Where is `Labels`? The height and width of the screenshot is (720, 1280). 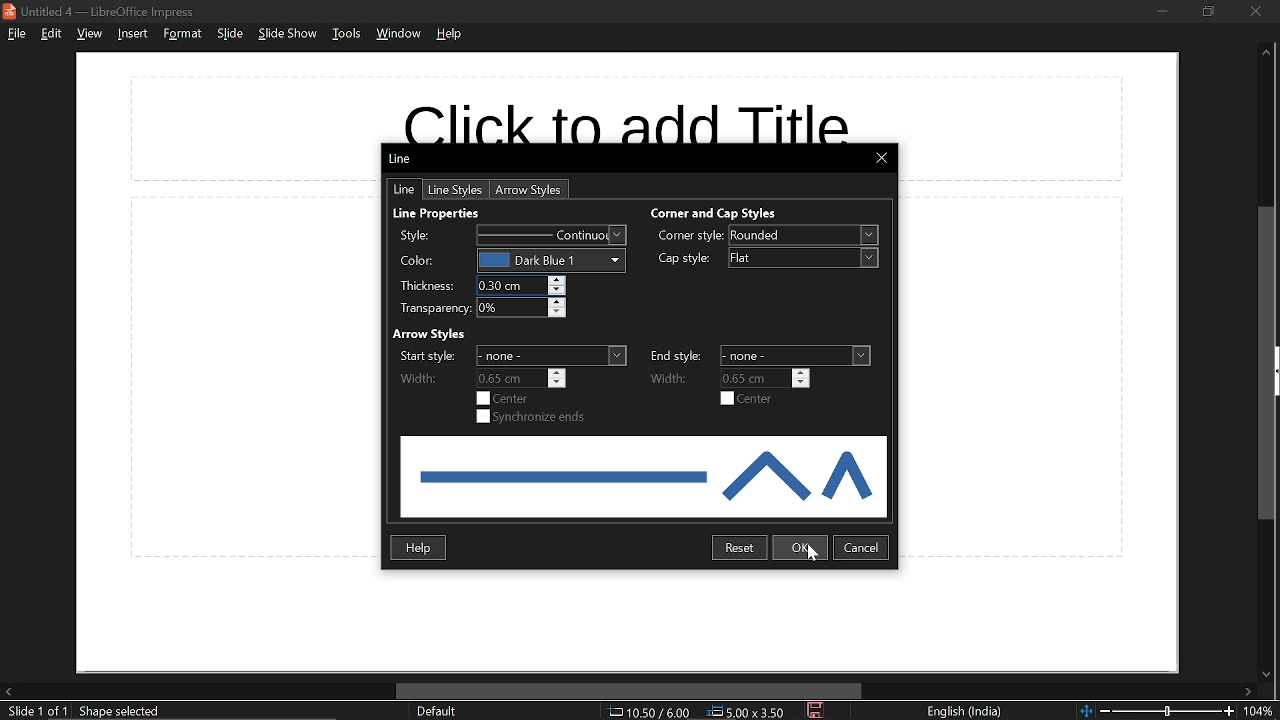 Labels is located at coordinates (690, 248).